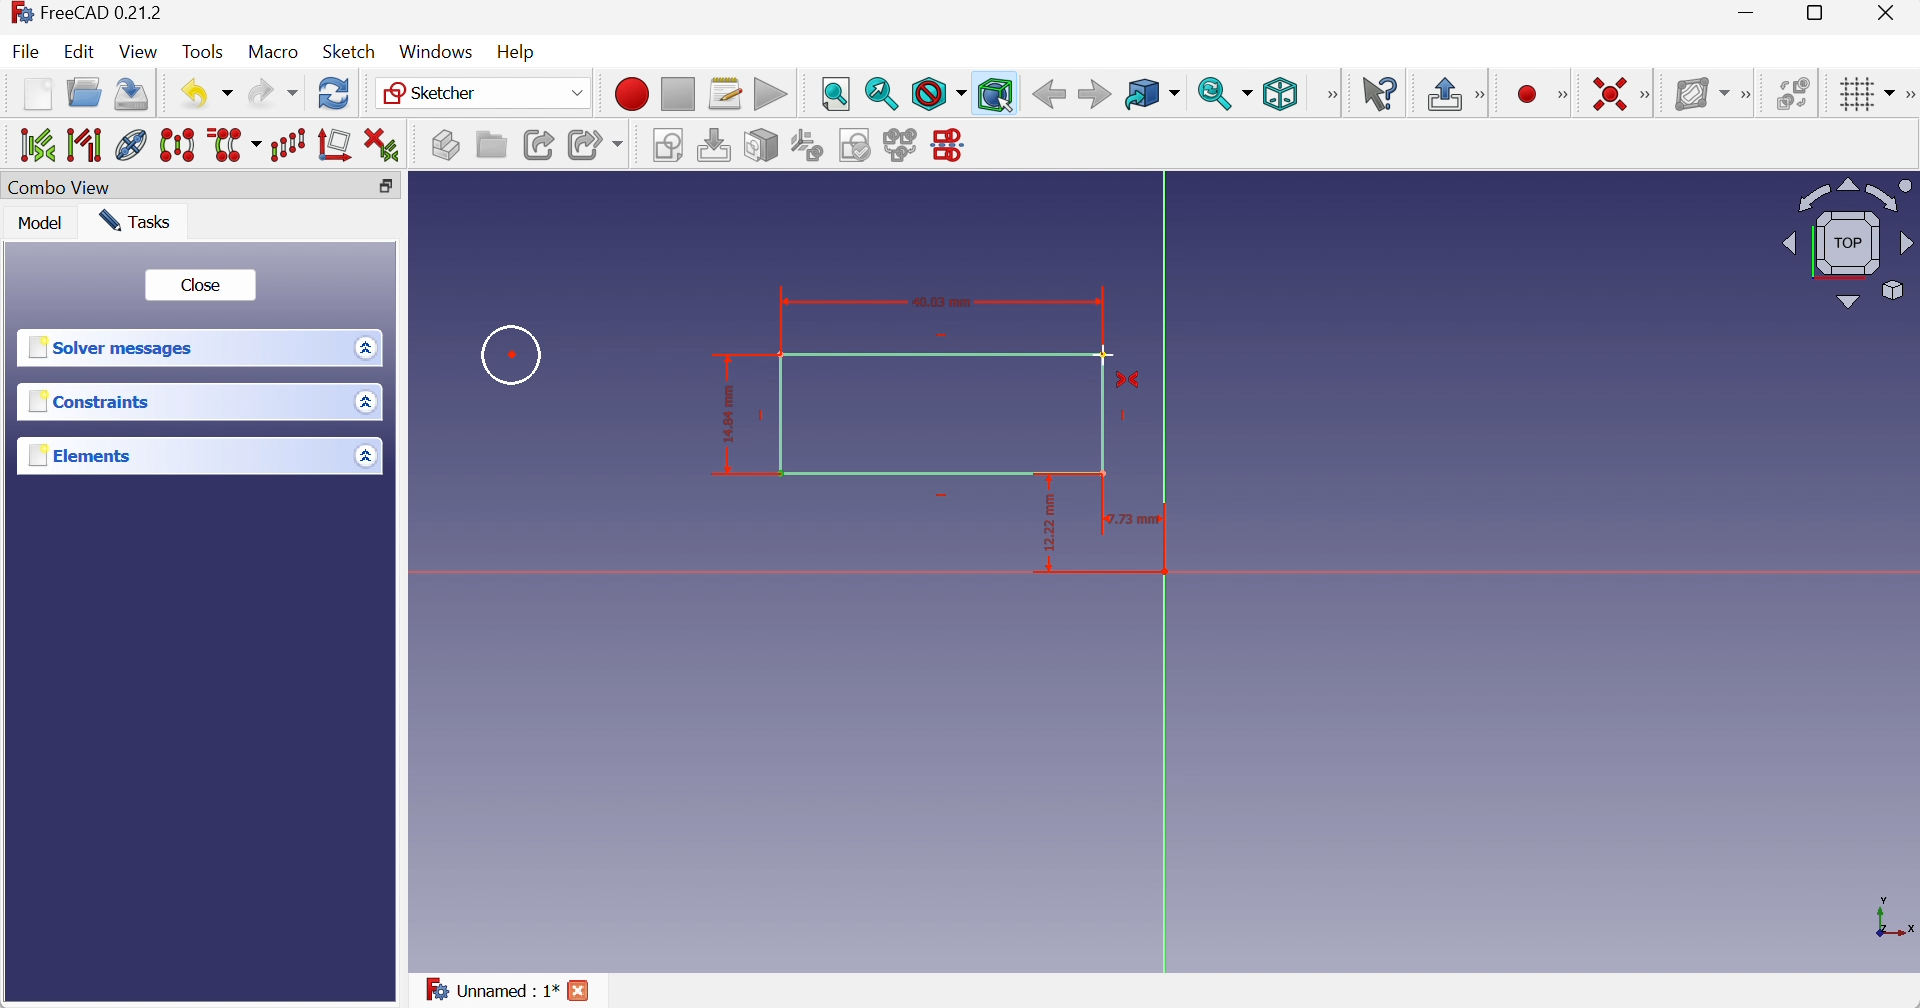 Image resolution: width=1920 pixels, height=1008 pixels. Describe the element at coordinates (1749, 94) in the screenshot. I see `[Sketcher B-spline tools]` at that location.